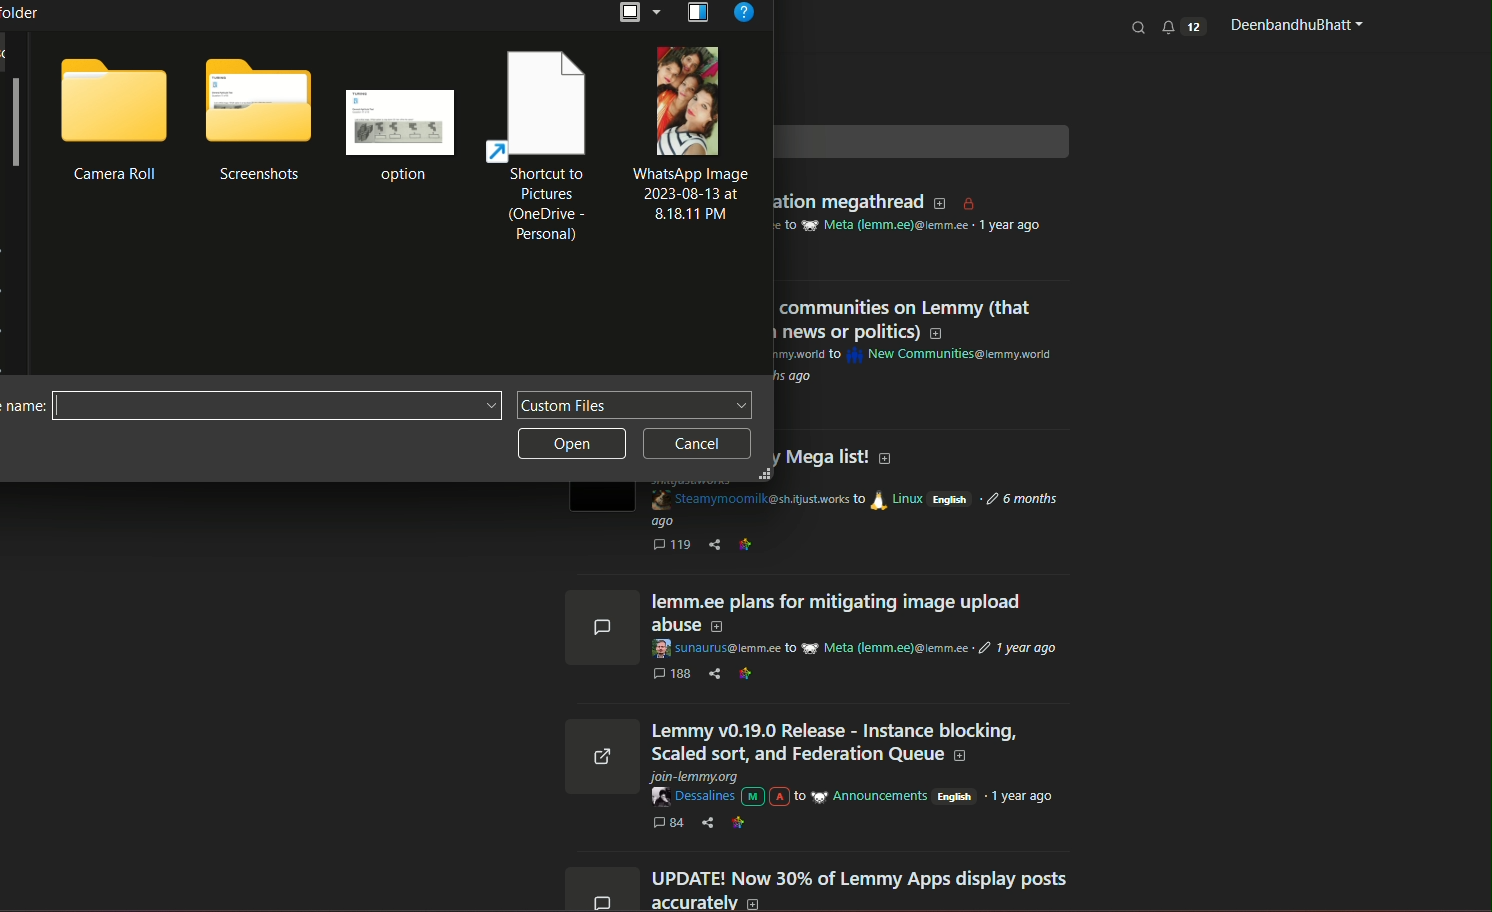 The image size is (1492, 912). I want to click on search, so click(1140, 27).